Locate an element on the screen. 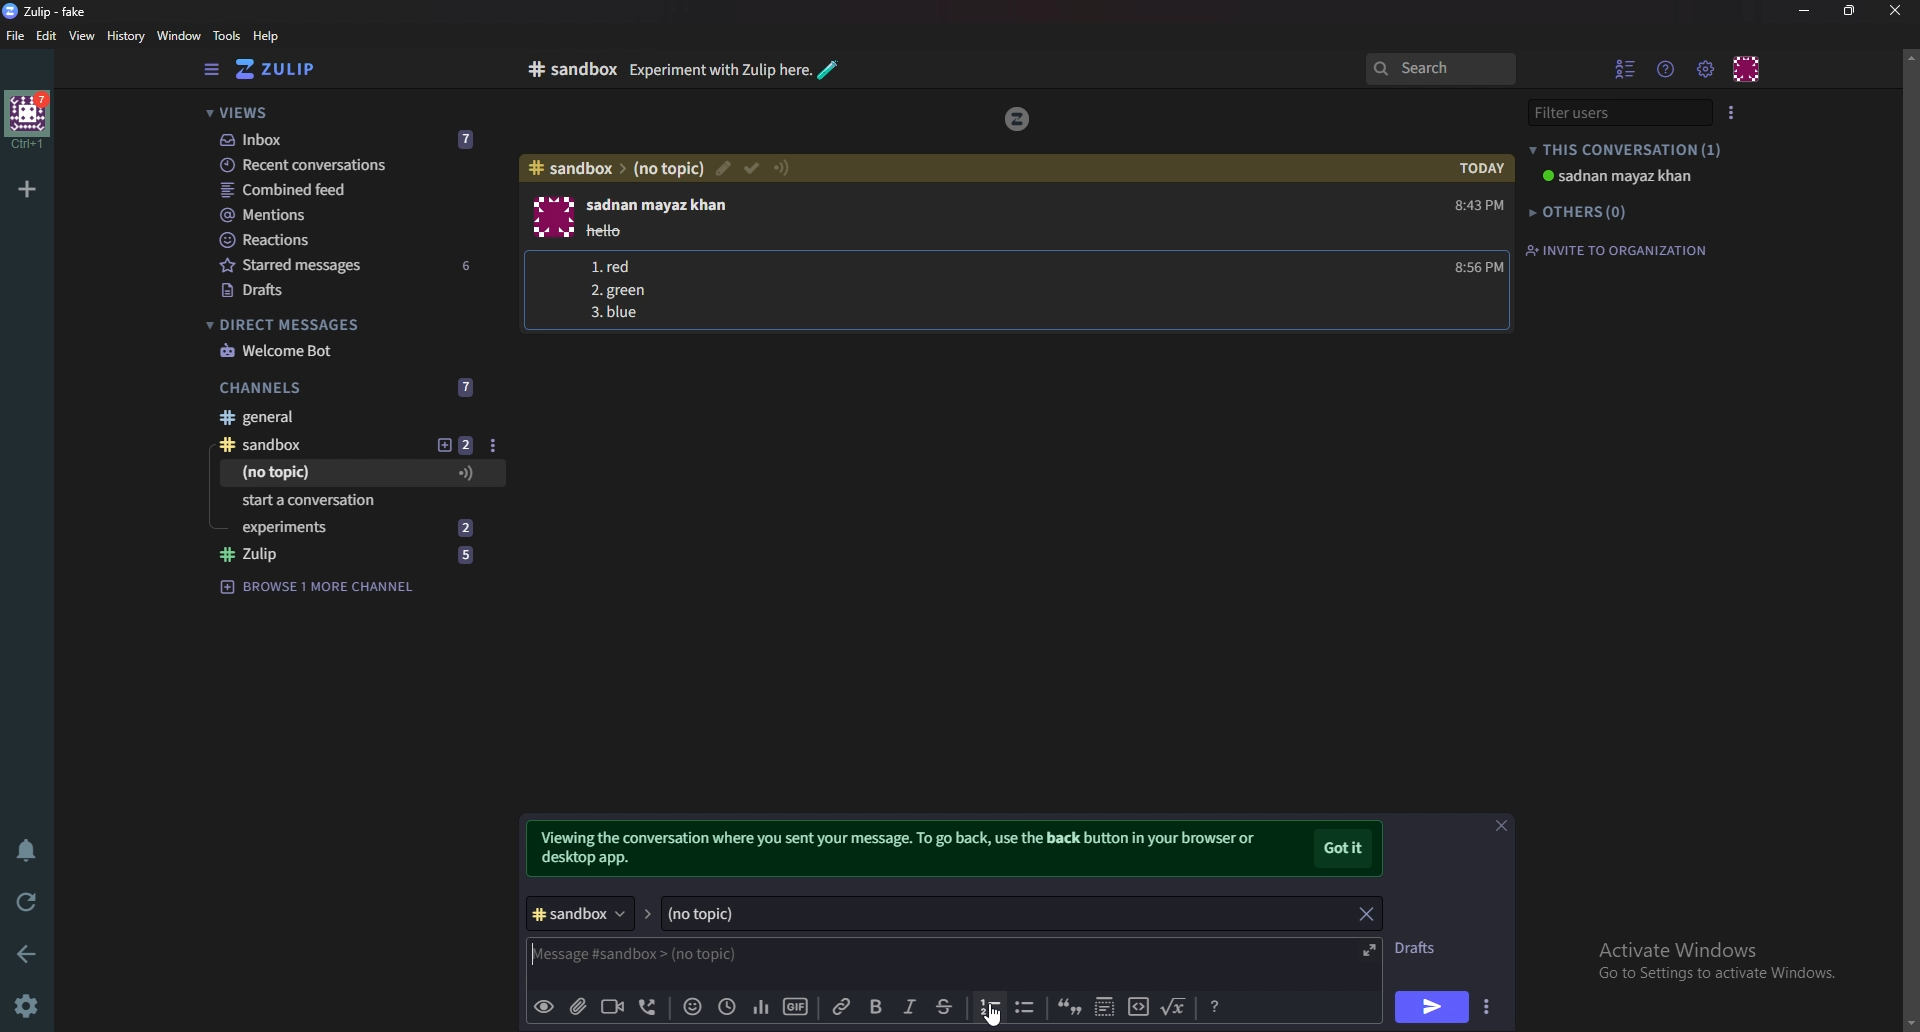 This screenshot has height=1032, width=1920. Info is located at coordinates (783, 71).